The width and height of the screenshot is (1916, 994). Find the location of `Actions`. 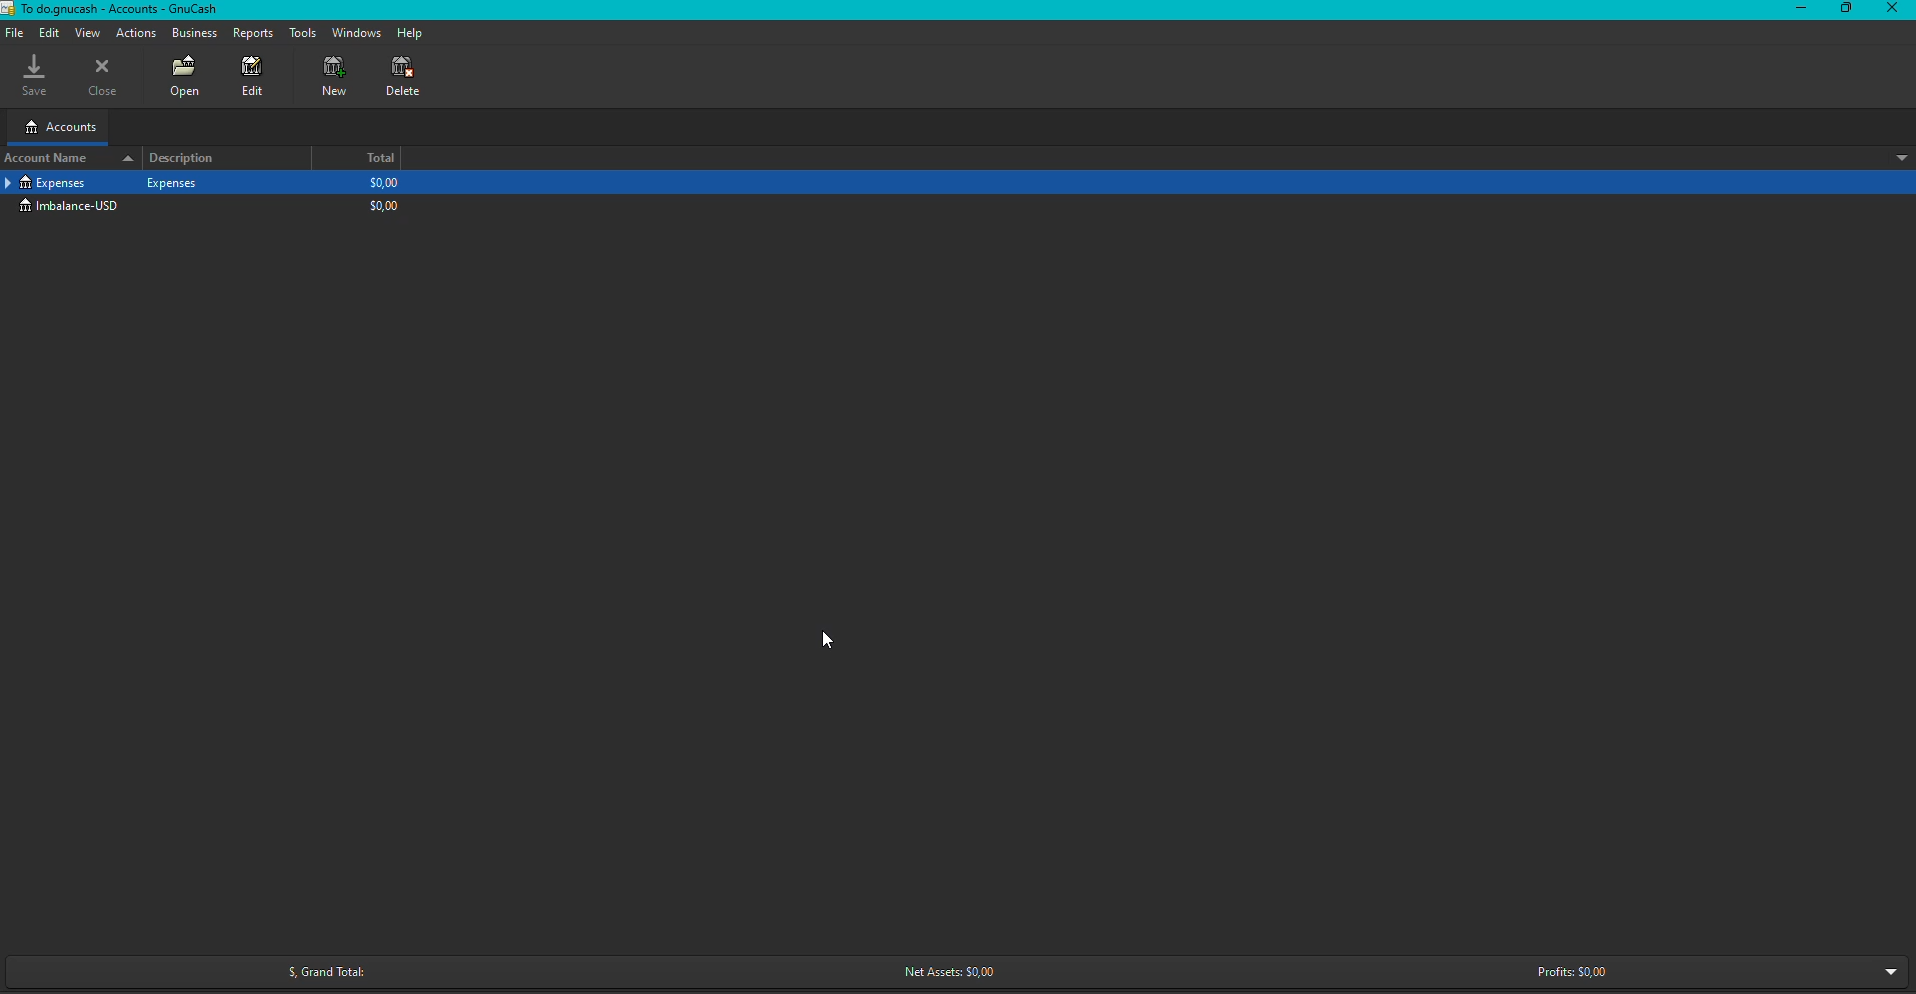

Actions is located at coordinates (138, 33).